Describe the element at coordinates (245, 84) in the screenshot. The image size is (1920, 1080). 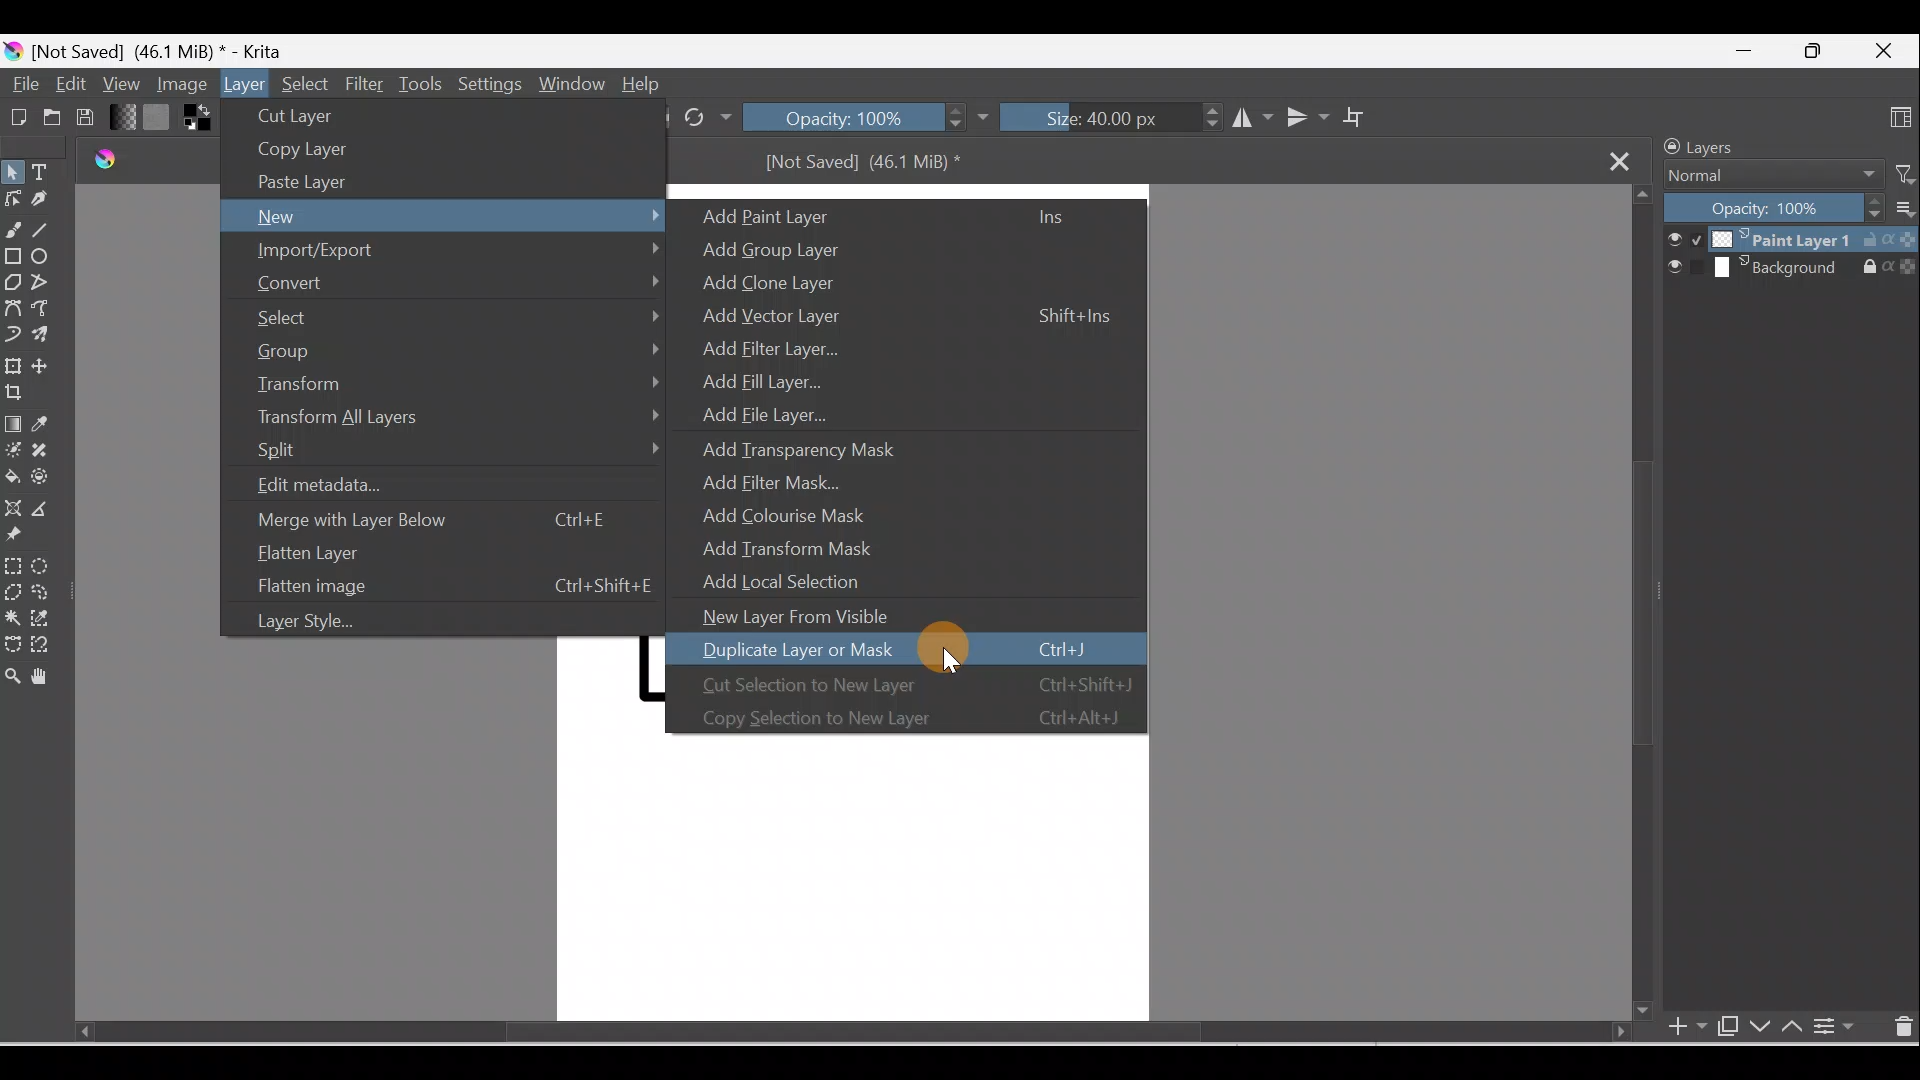
I see `Layer` at that location.